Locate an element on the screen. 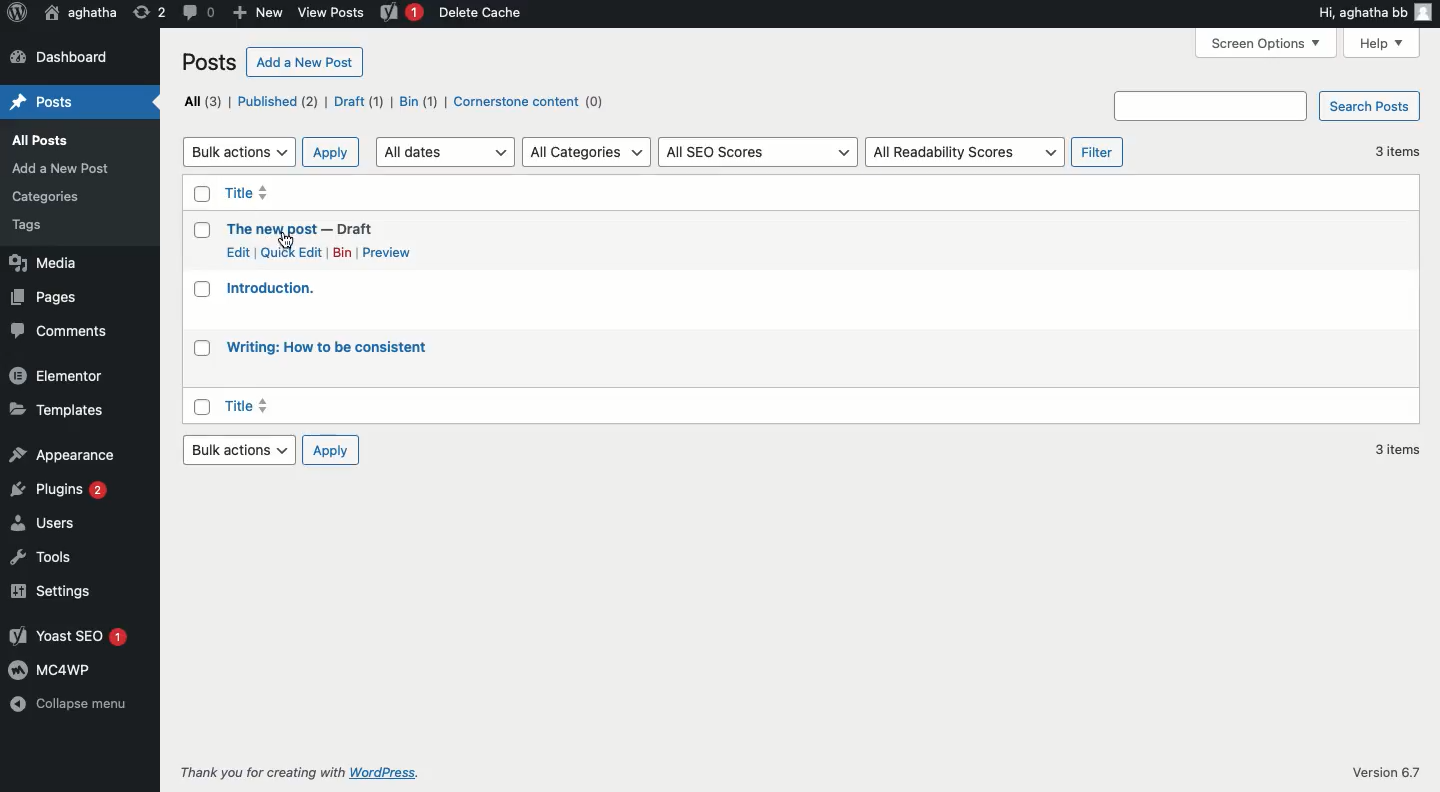 This screenshot has height=792, width=1440. Thank you for creating with is located at coordinates (259, 769).